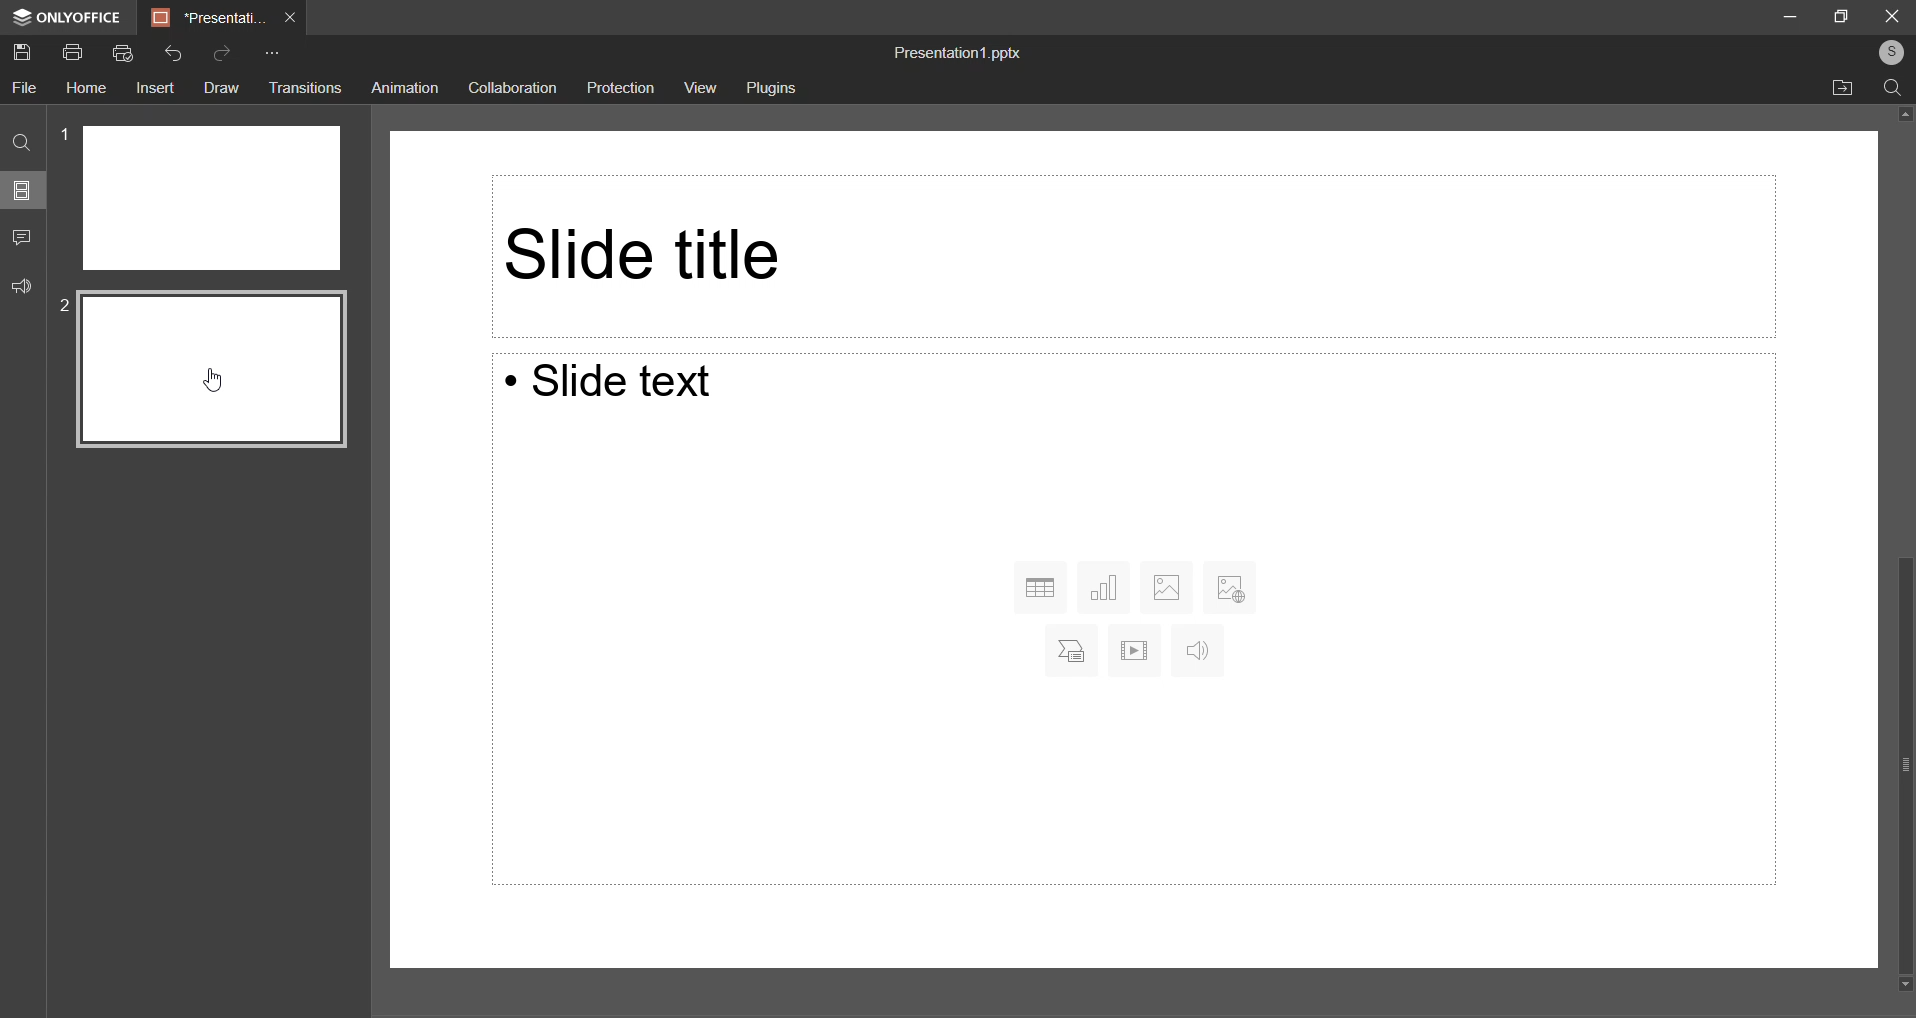 Image resolution: width=1916 pixels, height=1018 pixels. What do you see at coordinates (1066, 650) in the screenshot?
I see `Smart Art` at bounding box center [1066, 650].